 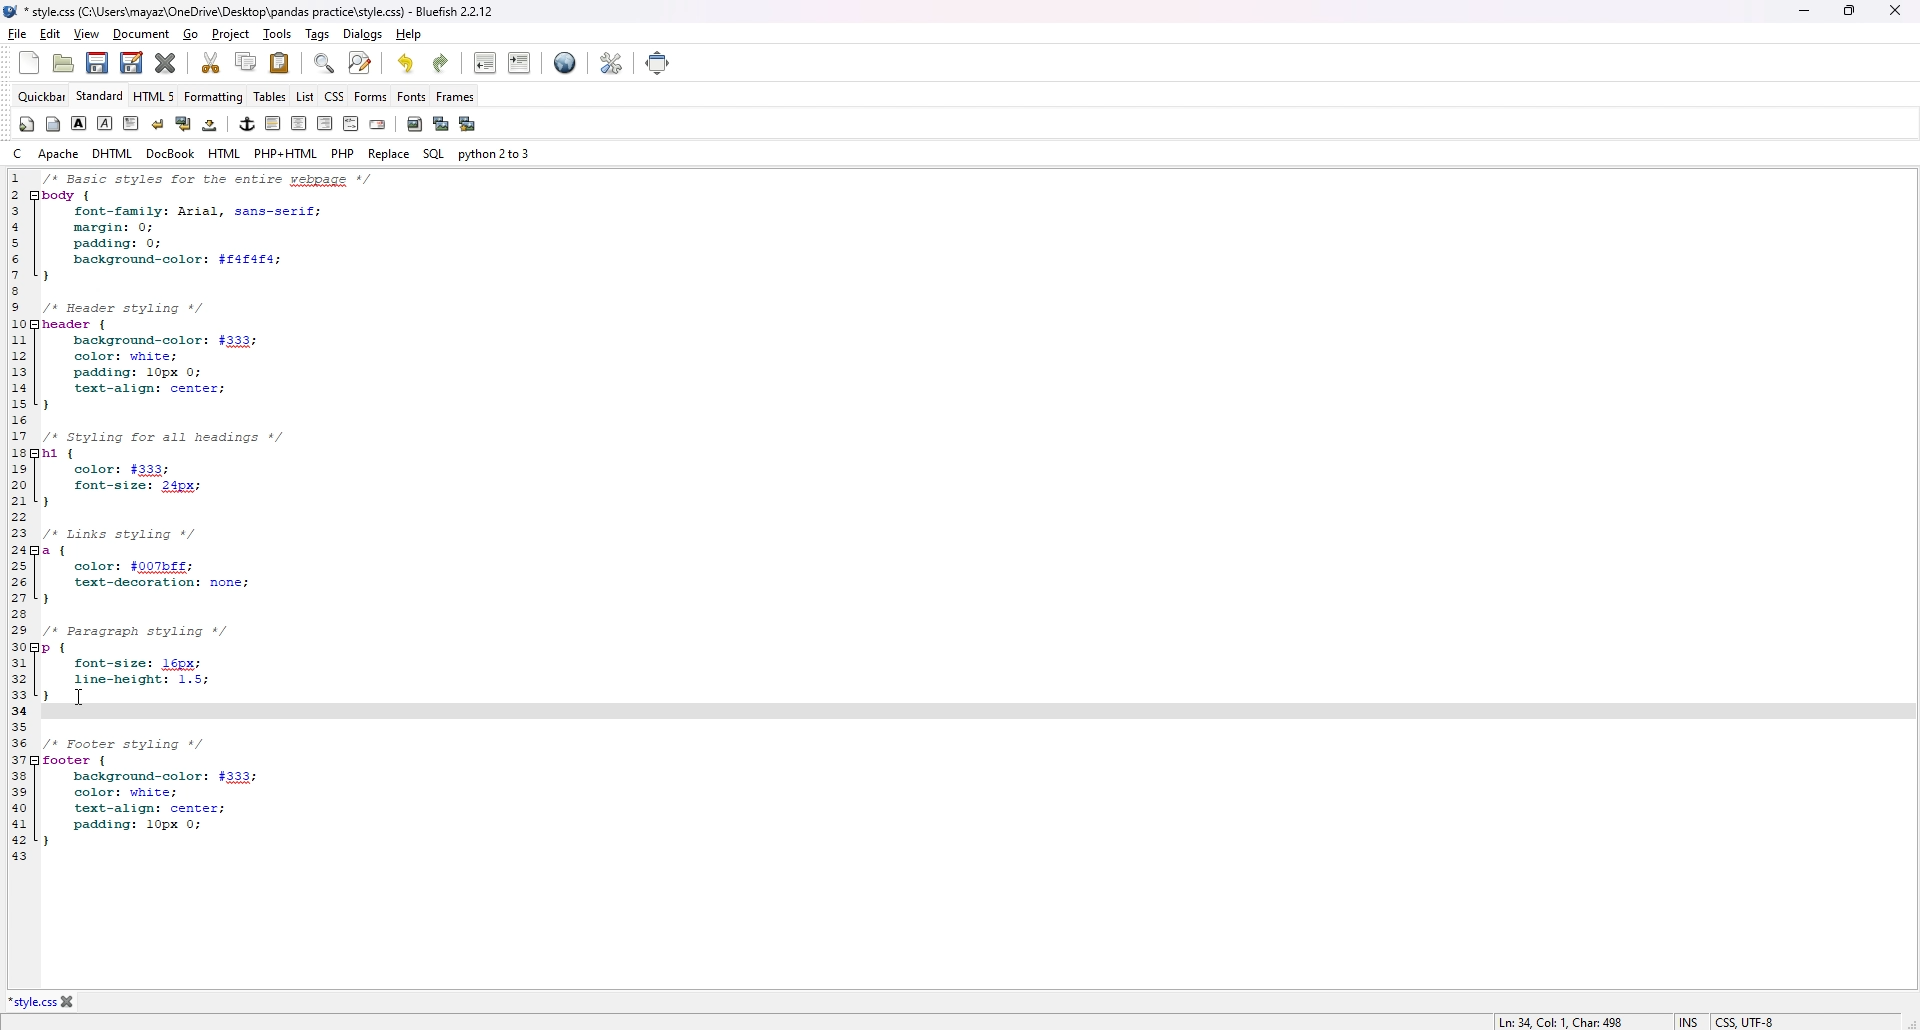 What do you see at coordinates (231, 34) in the screenshot?
I see `project` at bounding box center [231, 34].